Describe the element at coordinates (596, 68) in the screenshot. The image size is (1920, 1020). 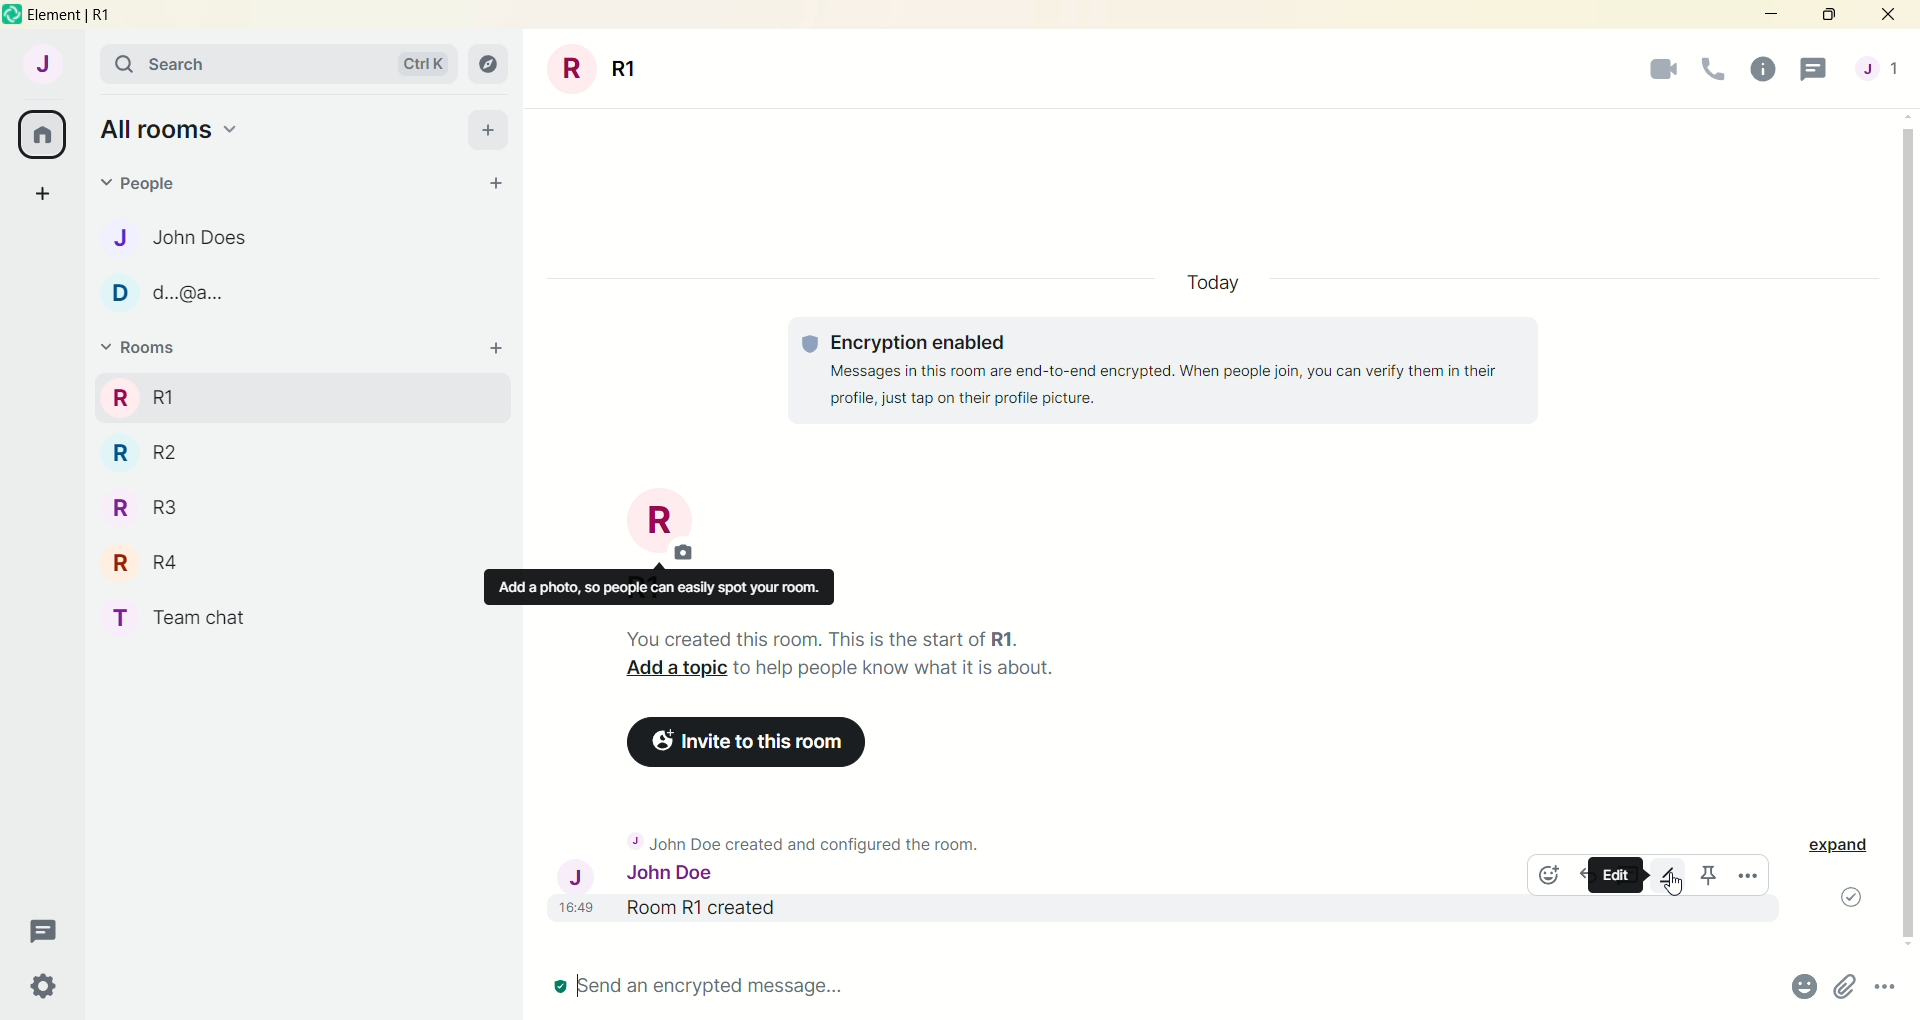
I see `room title` at that location.